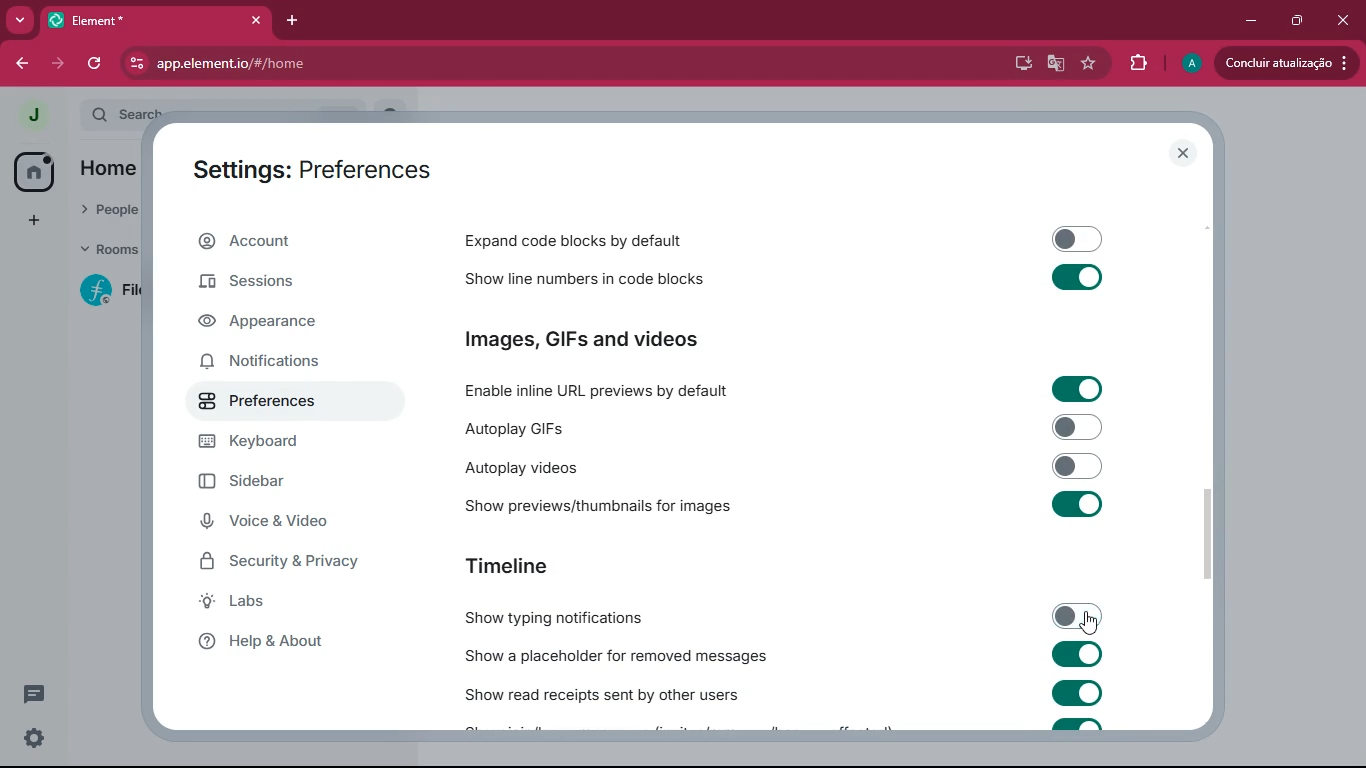 Image resolution: width=1366 pixels, height=768 pixels. What do you see at coordinates (1022, 65) in the screenshot?
I see `desktop` at bounding box center [1022, 65].